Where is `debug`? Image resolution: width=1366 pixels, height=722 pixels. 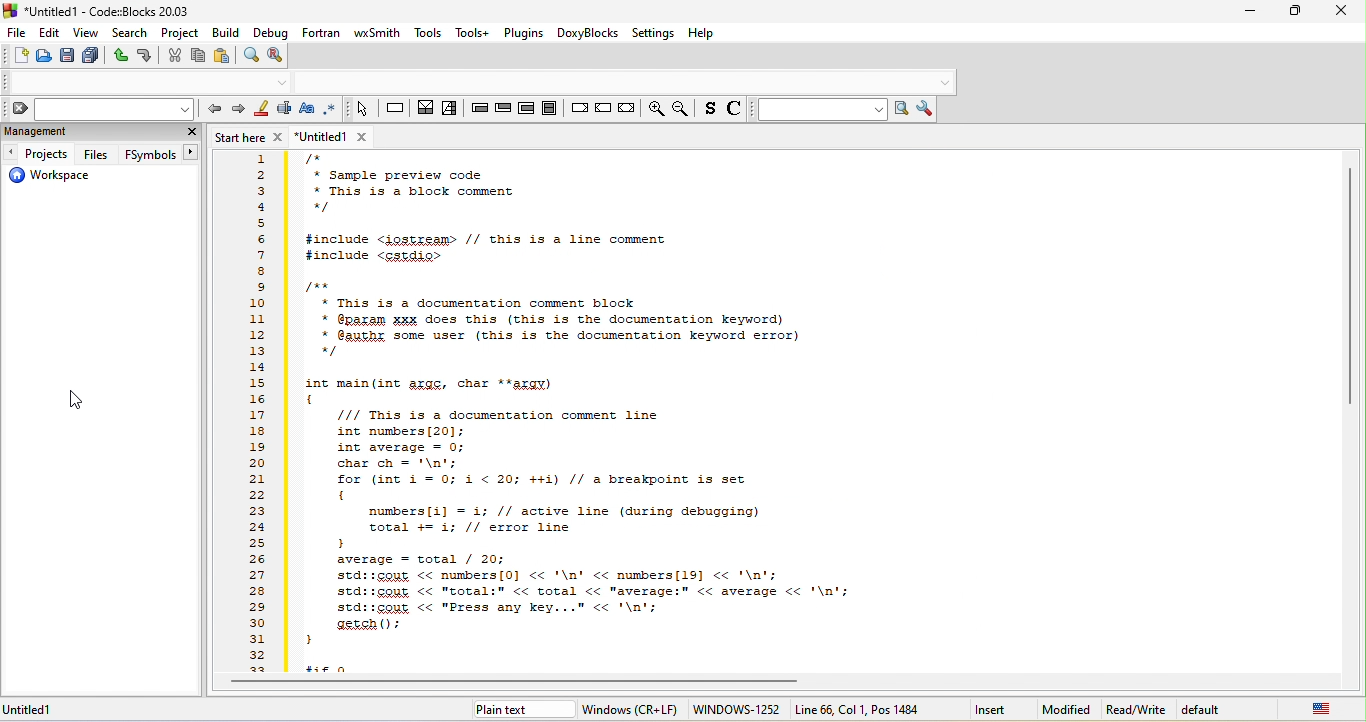
debug is located at coordinates (270, 34).